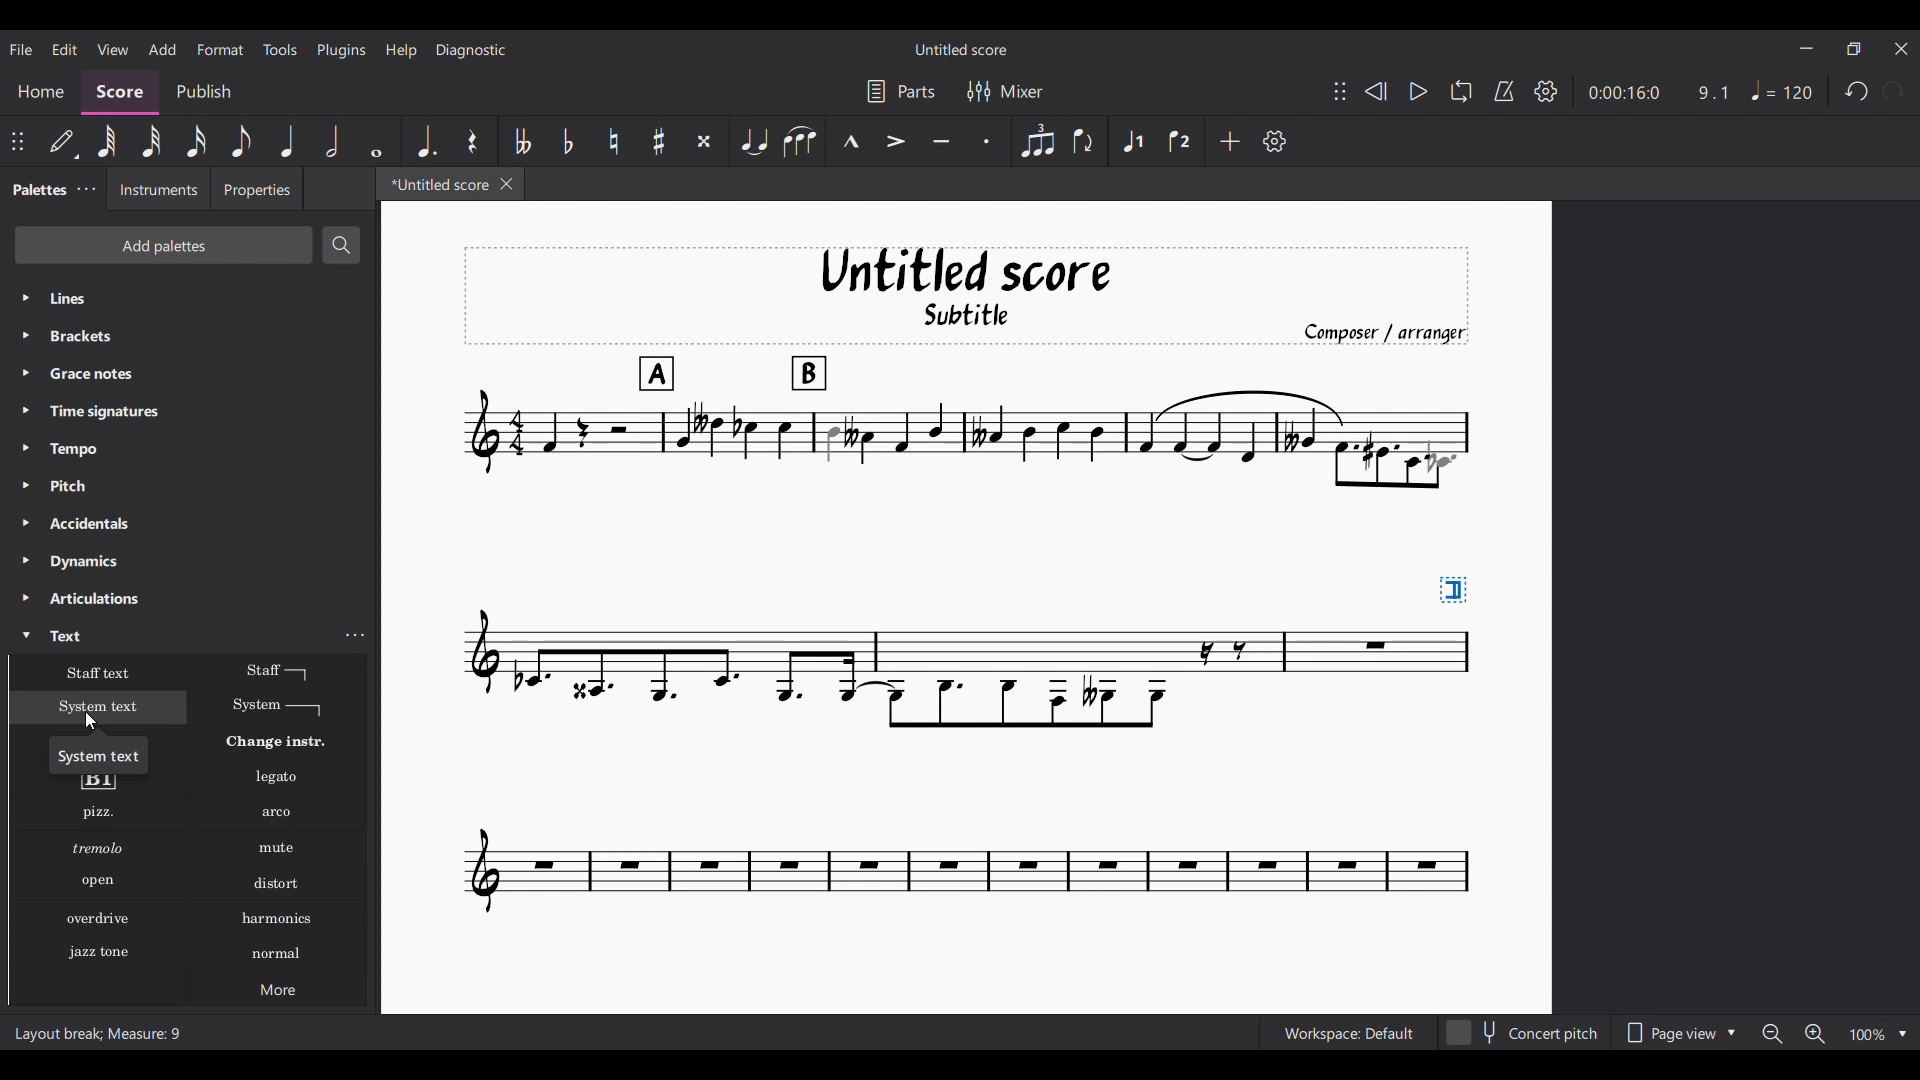 The width and height of the screenshot is (1920, 1080). Describe the element at coordinates (1340, 91) in the screenshot. I see `Change position` at that location.